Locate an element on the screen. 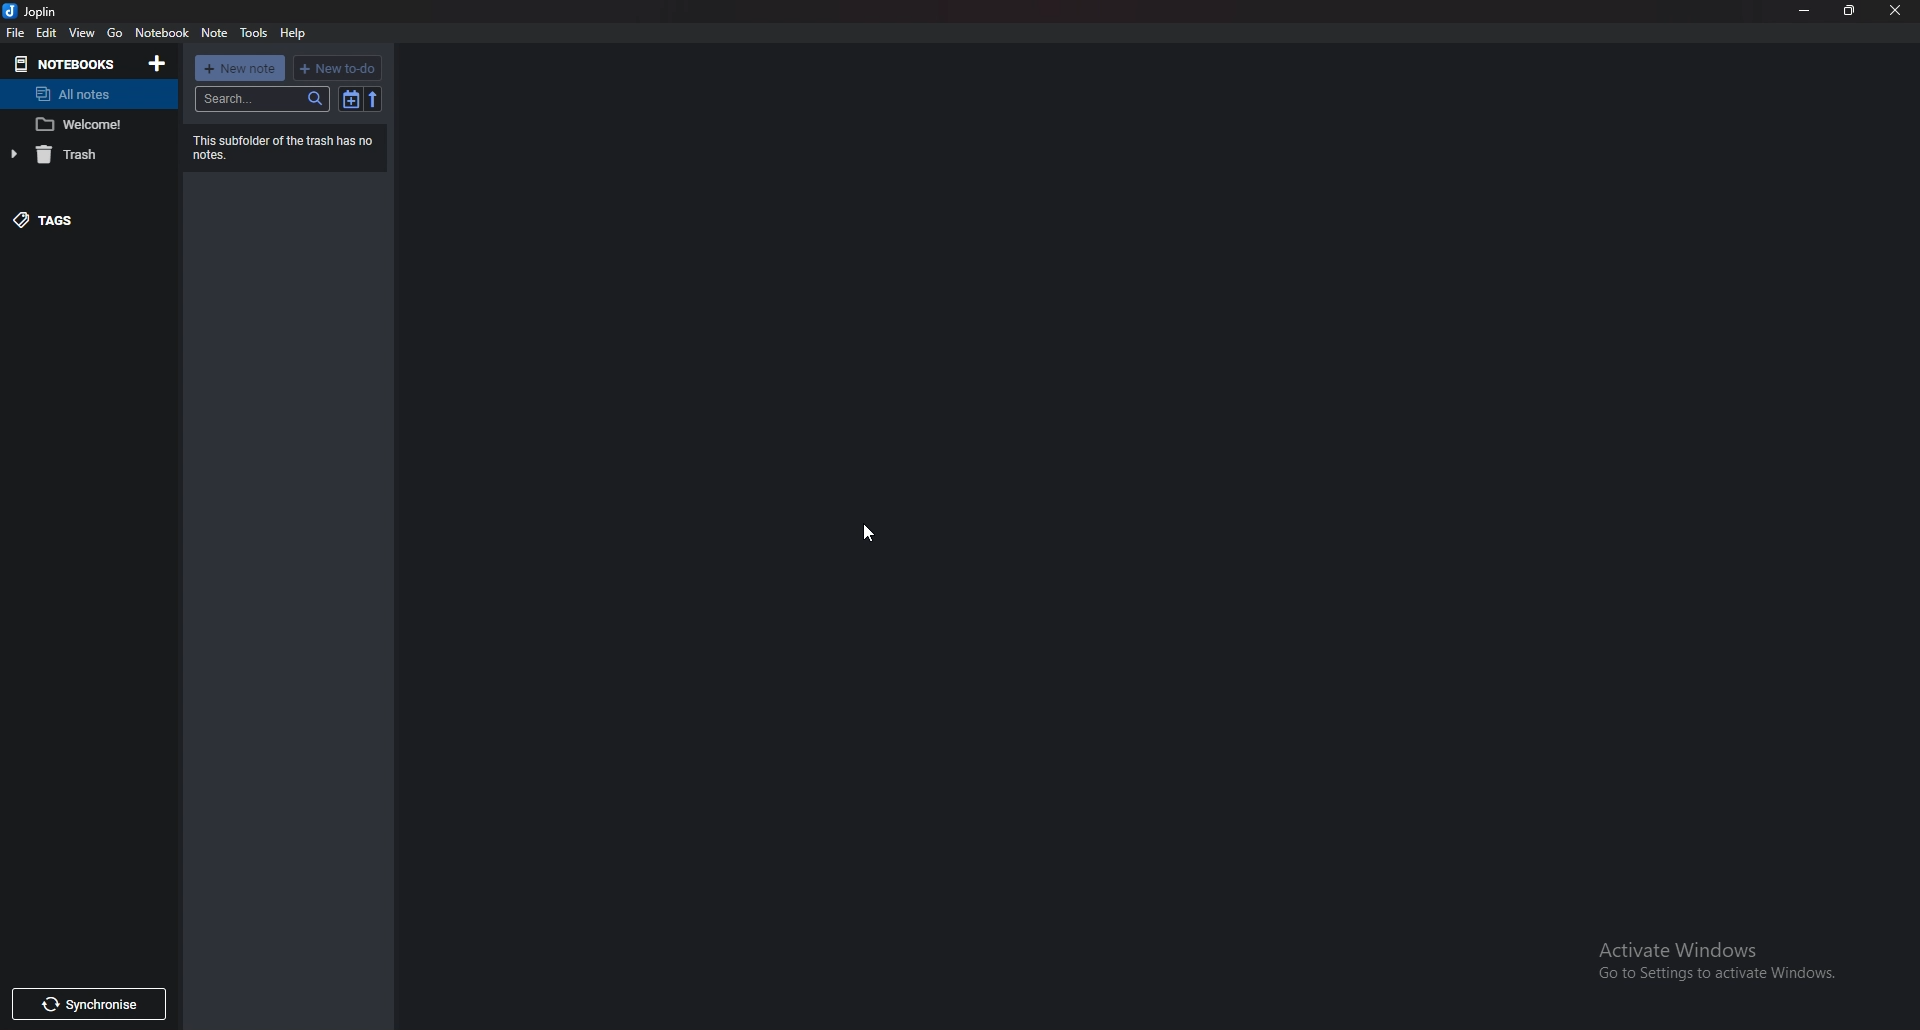 Image resolution: width=1920 pixels, height=1030 pixels. Cursor is located at coordinates (871, 530).